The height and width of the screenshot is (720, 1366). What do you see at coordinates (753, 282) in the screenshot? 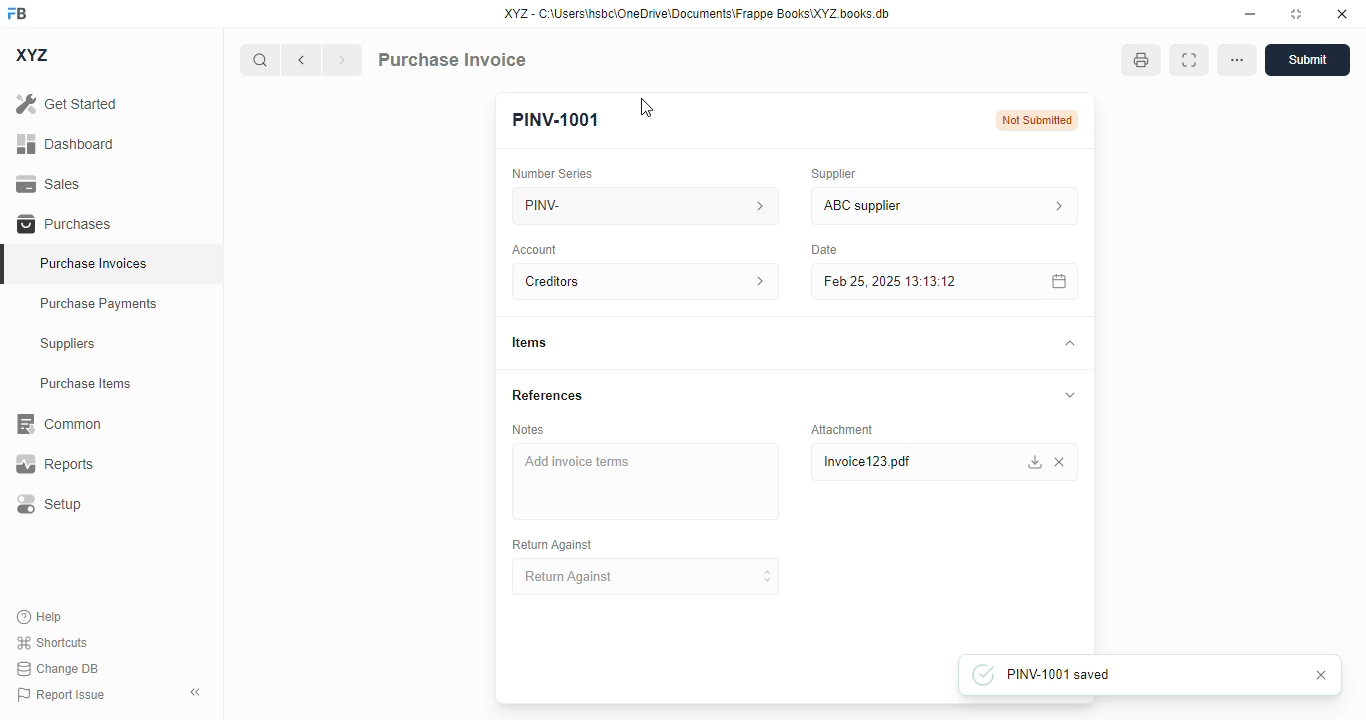
I see `account information` at bounding box center [753, 282].